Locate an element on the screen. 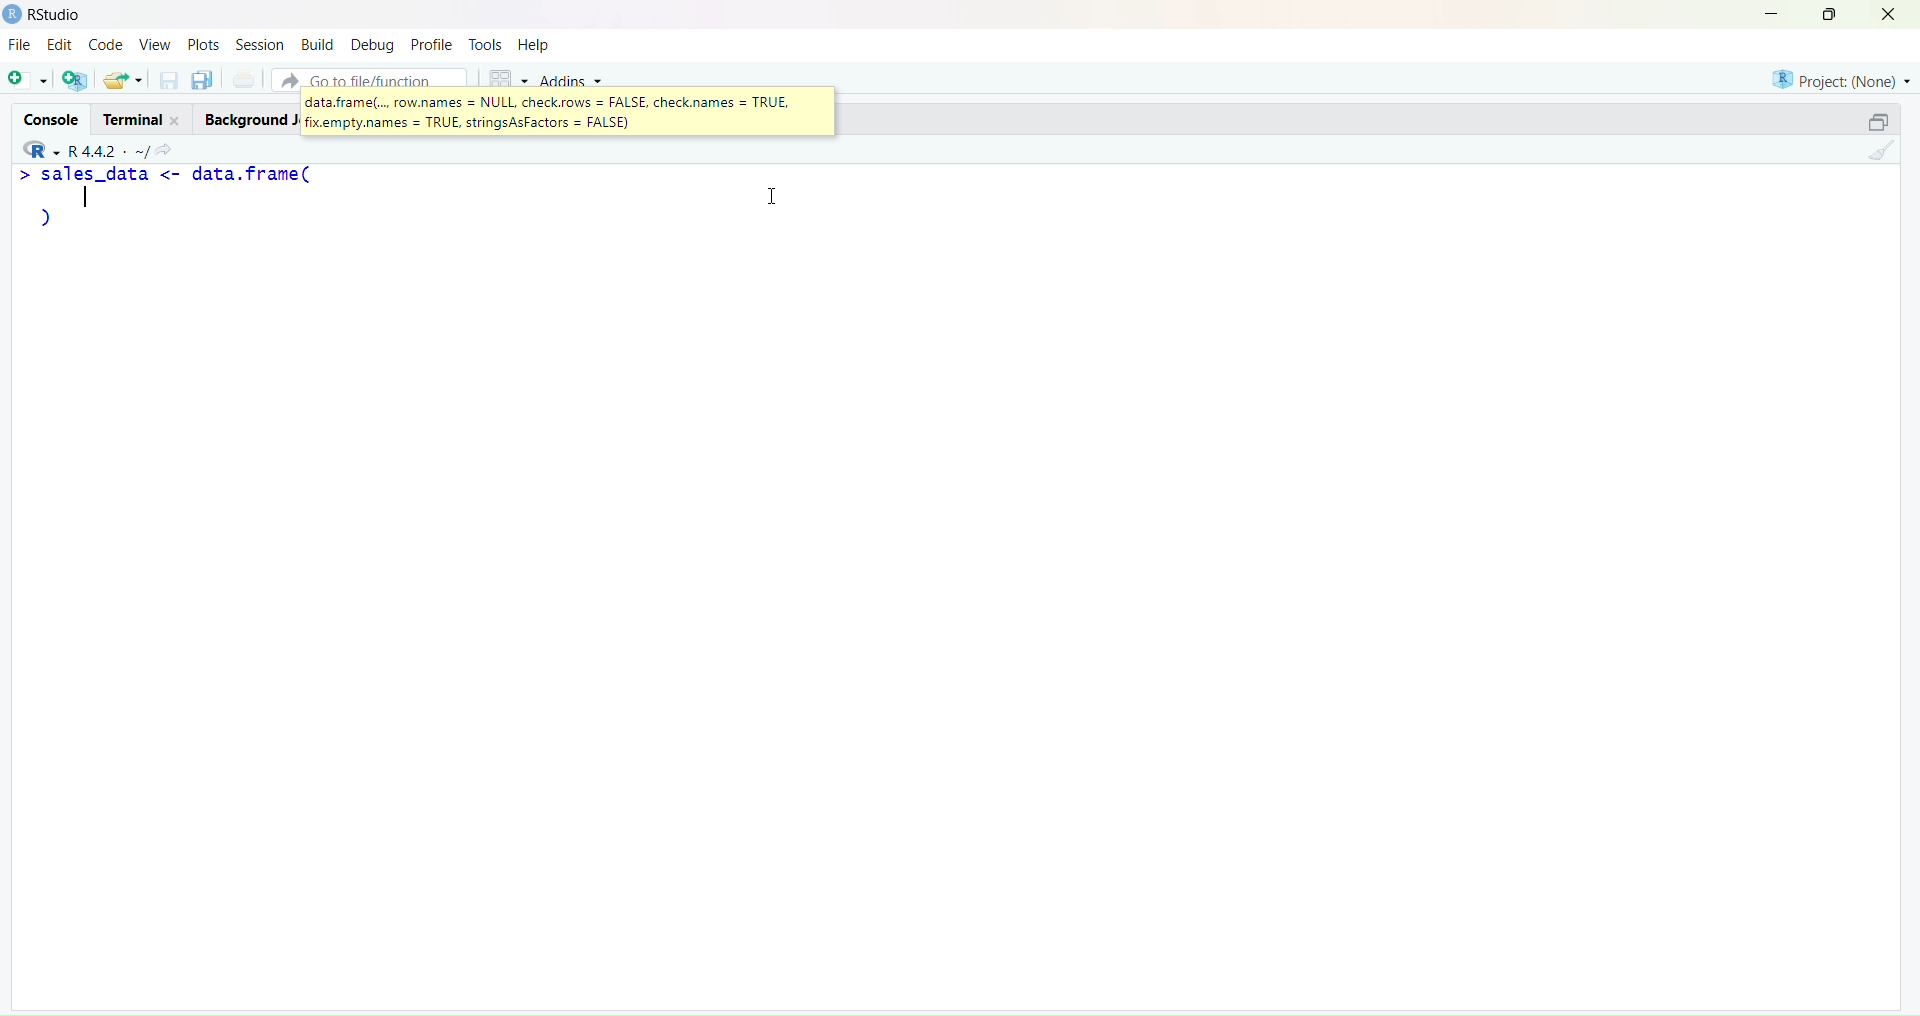 Image resolution: width=1920 pixels, height=1016 pixels. Session is located at coordinates (257, 44).